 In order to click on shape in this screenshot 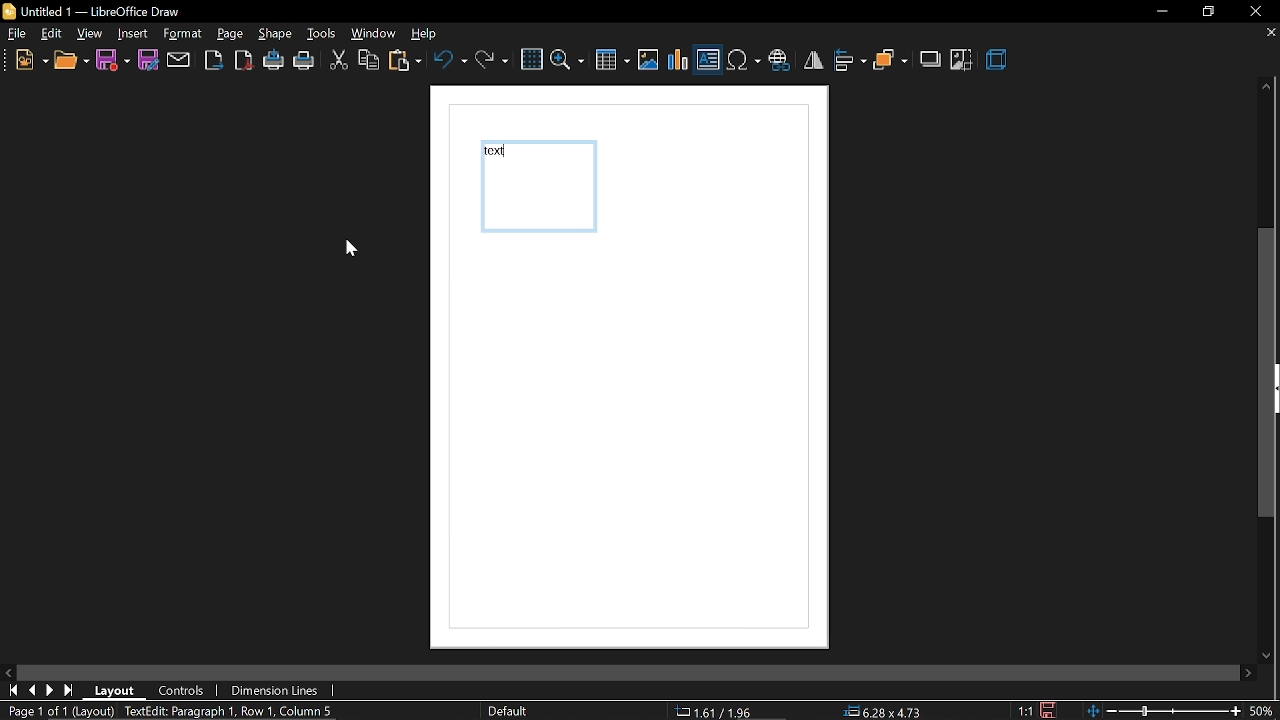, I will do `click(277, 35)`.